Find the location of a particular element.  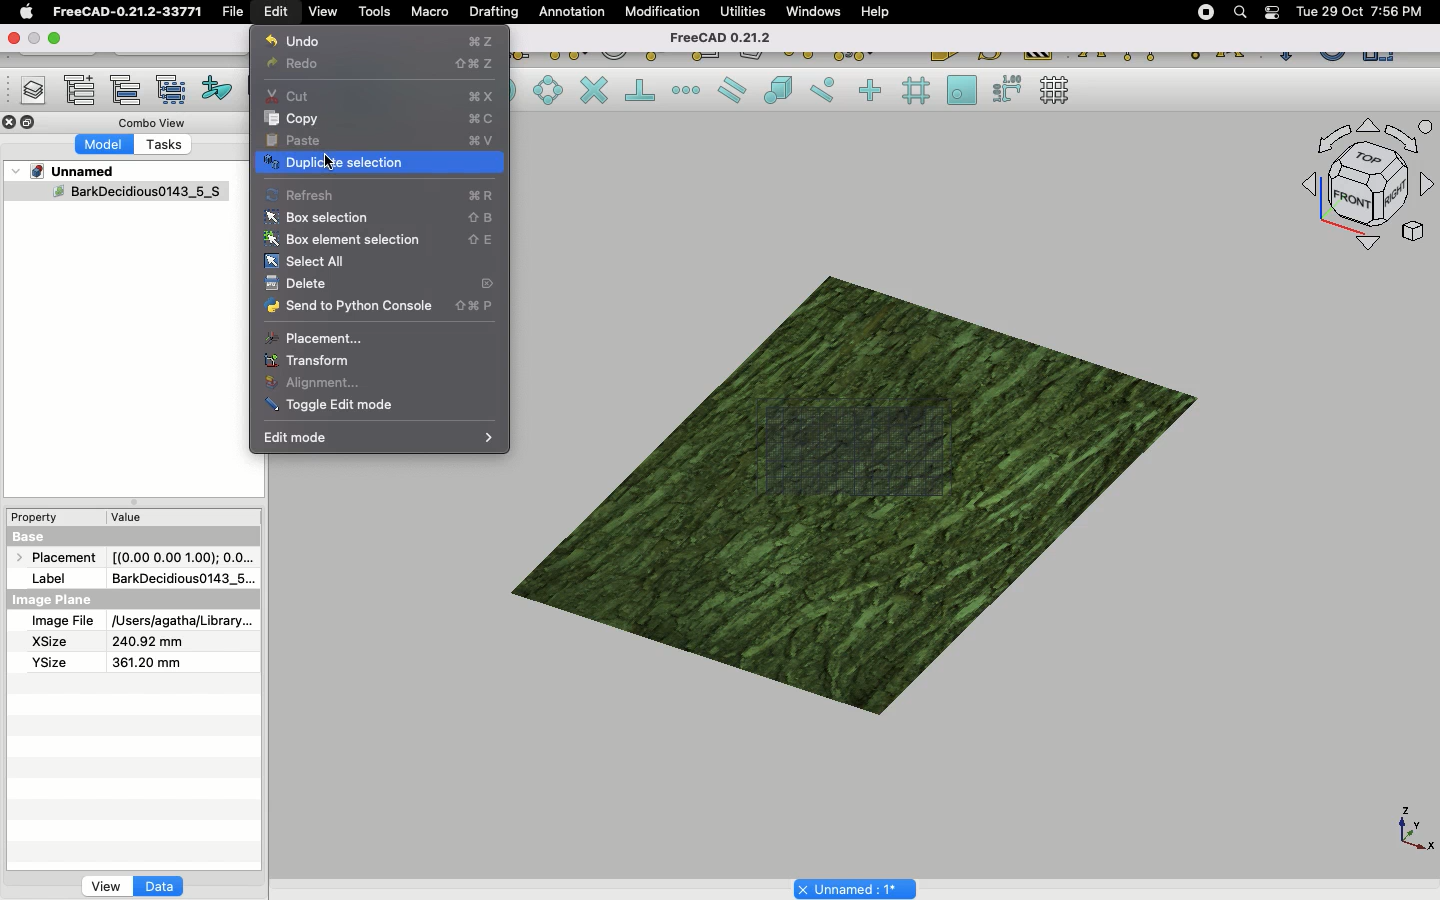

XSize is located at coordinates (50, 642).